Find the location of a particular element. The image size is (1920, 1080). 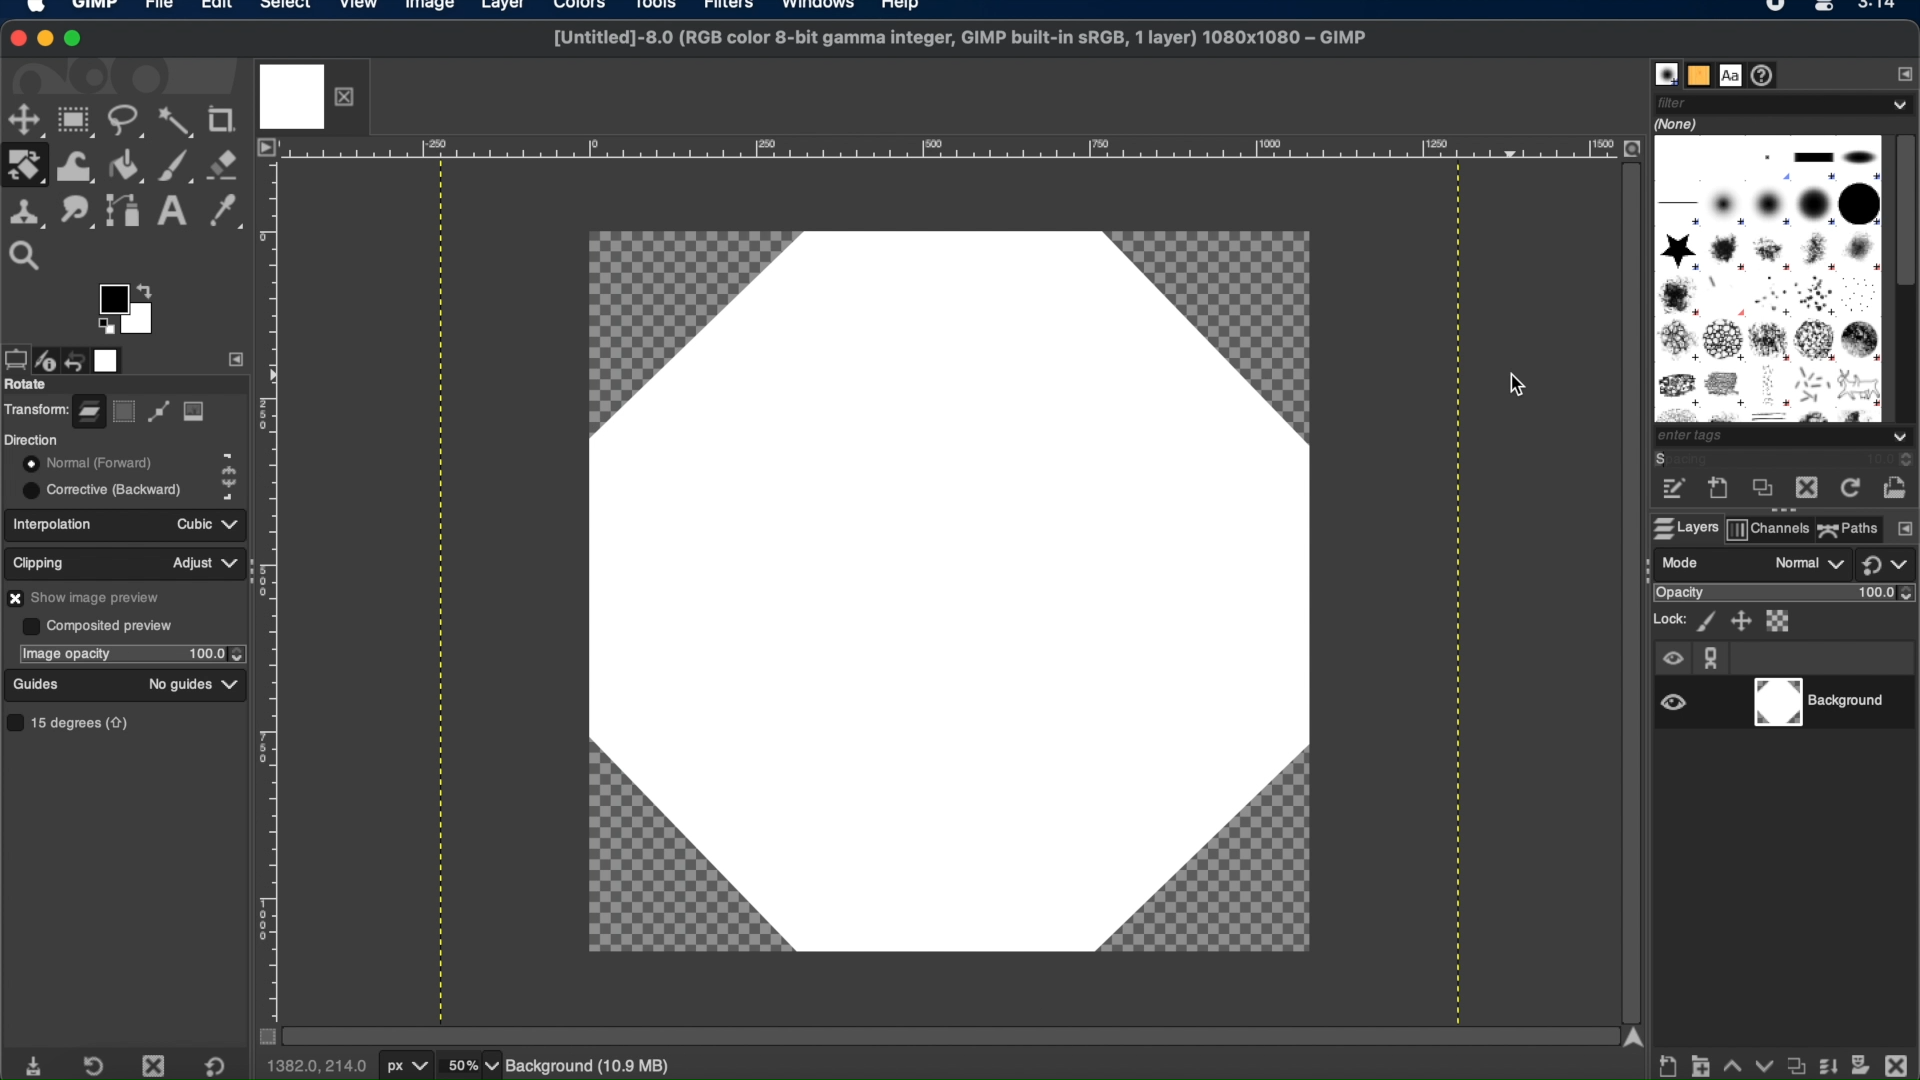

visibility toggle is located at coordinates (1675, 702).